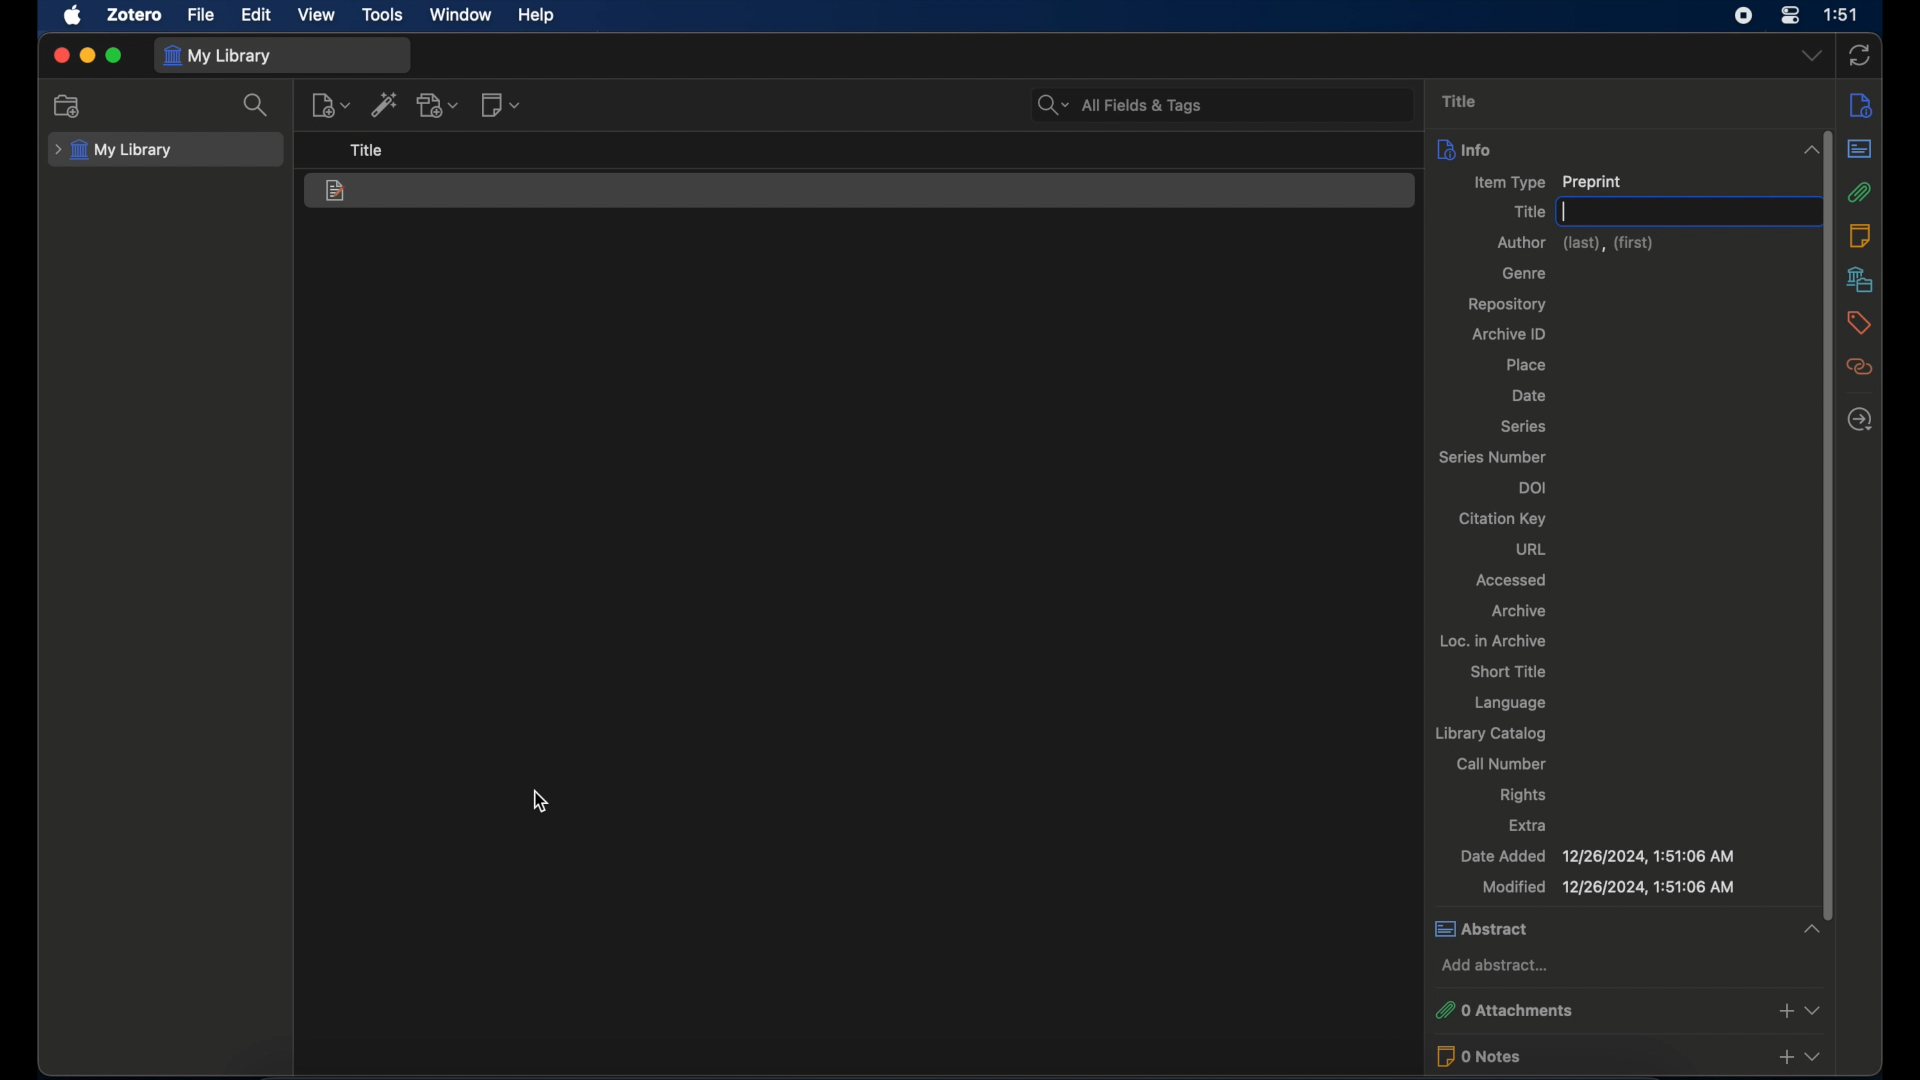 Image resolution: width=1920 pixels, height=1080 pixels. I want to click on All Fields & Tags, so click(1219, 104).